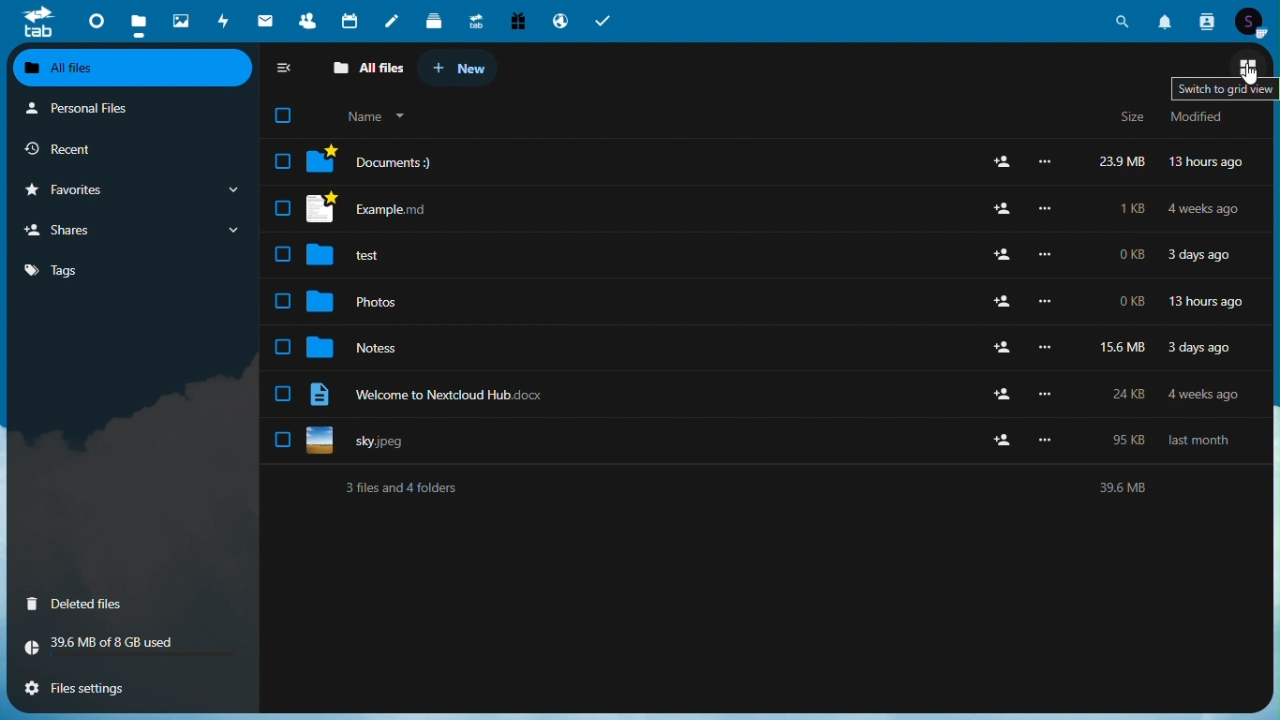 This screenshot has height=720, width=1280. I want to click on email hosting, so click(558, 20).